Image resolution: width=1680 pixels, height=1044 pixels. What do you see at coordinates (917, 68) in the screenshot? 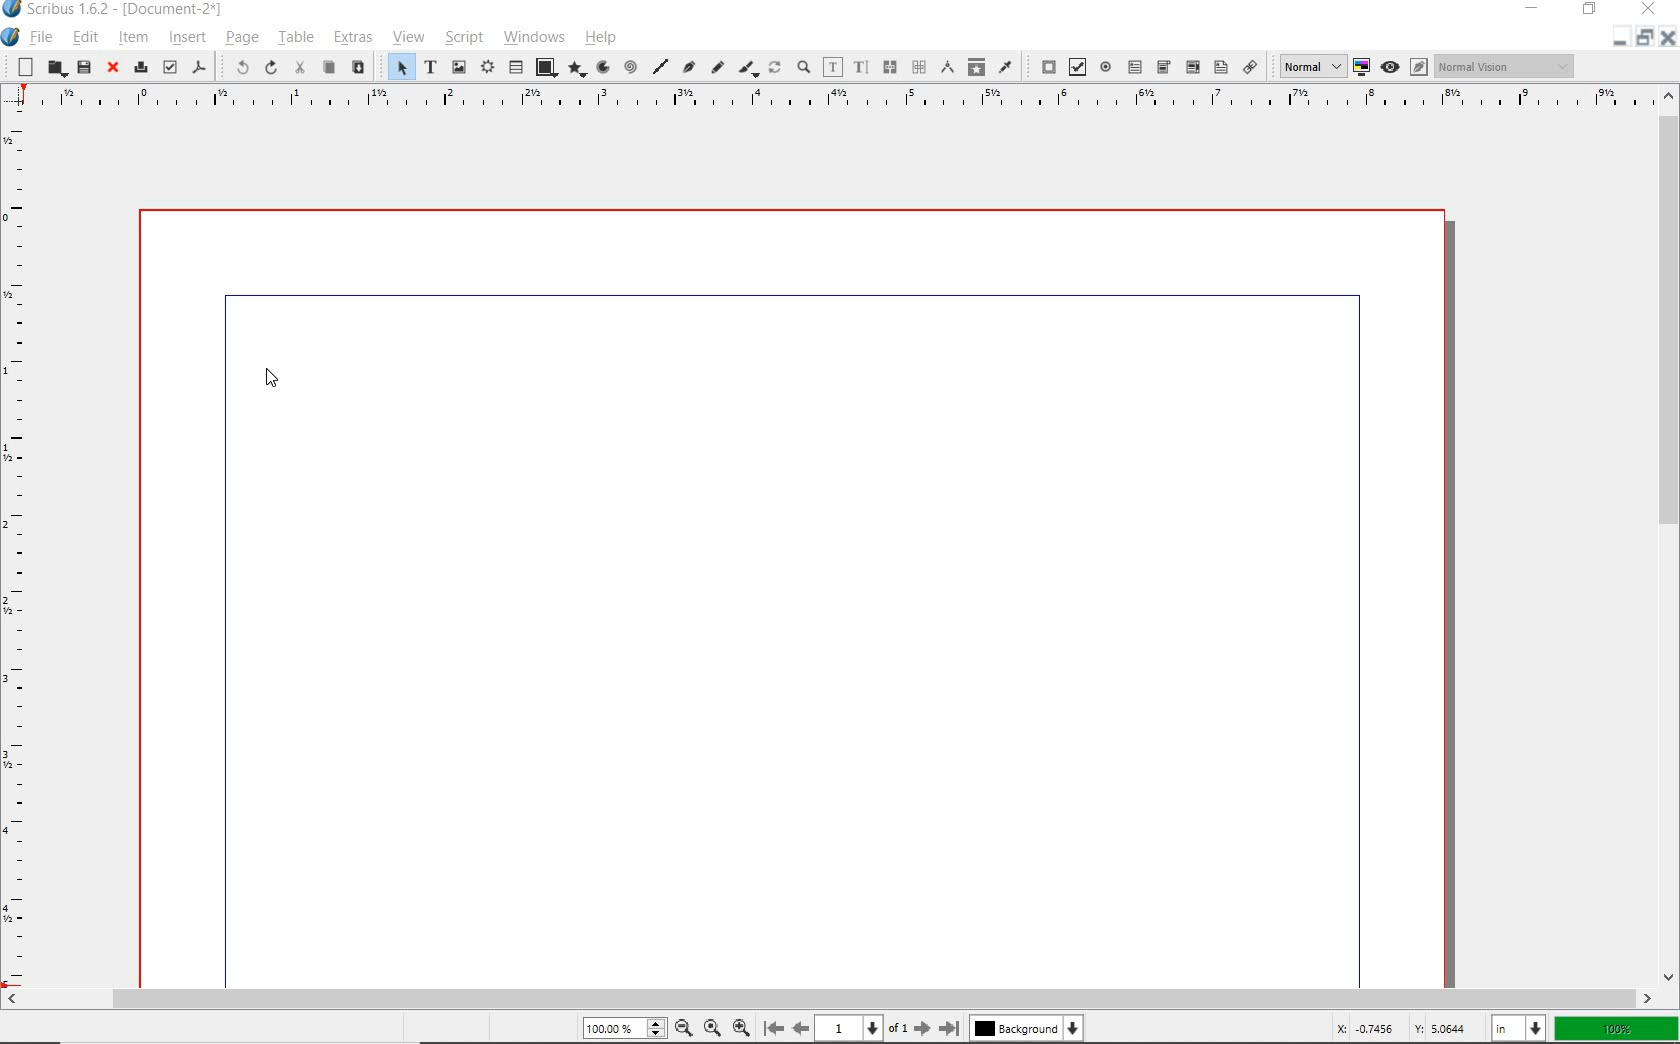
I see `measurements` at bounding box center [917, 68].